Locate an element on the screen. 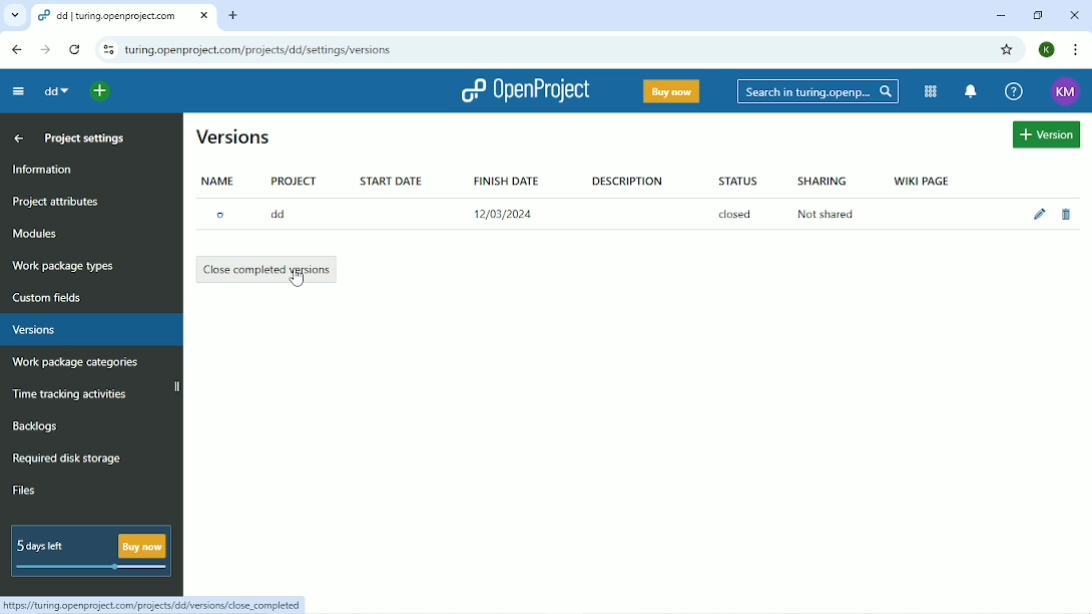 This screenshot has width=1092, height=614. Name is located at coordinates (220, 180).